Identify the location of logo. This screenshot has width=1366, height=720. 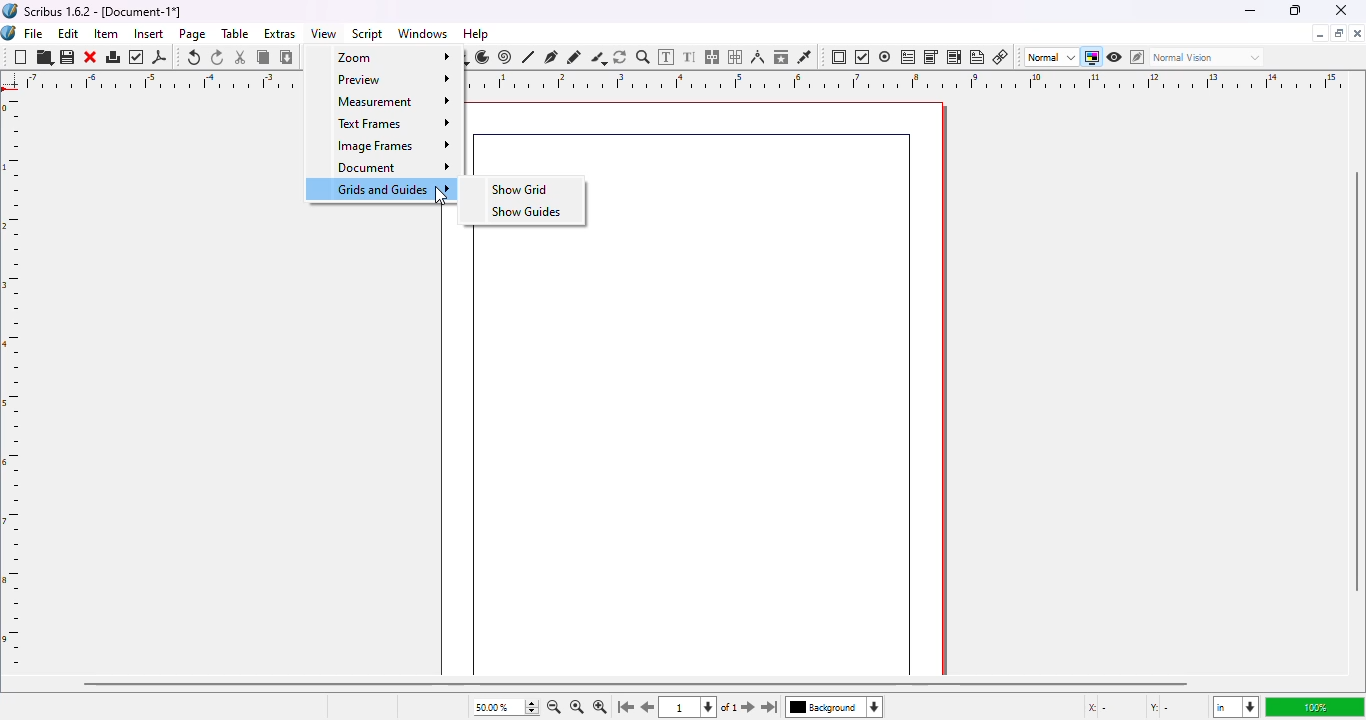
(9, 33).